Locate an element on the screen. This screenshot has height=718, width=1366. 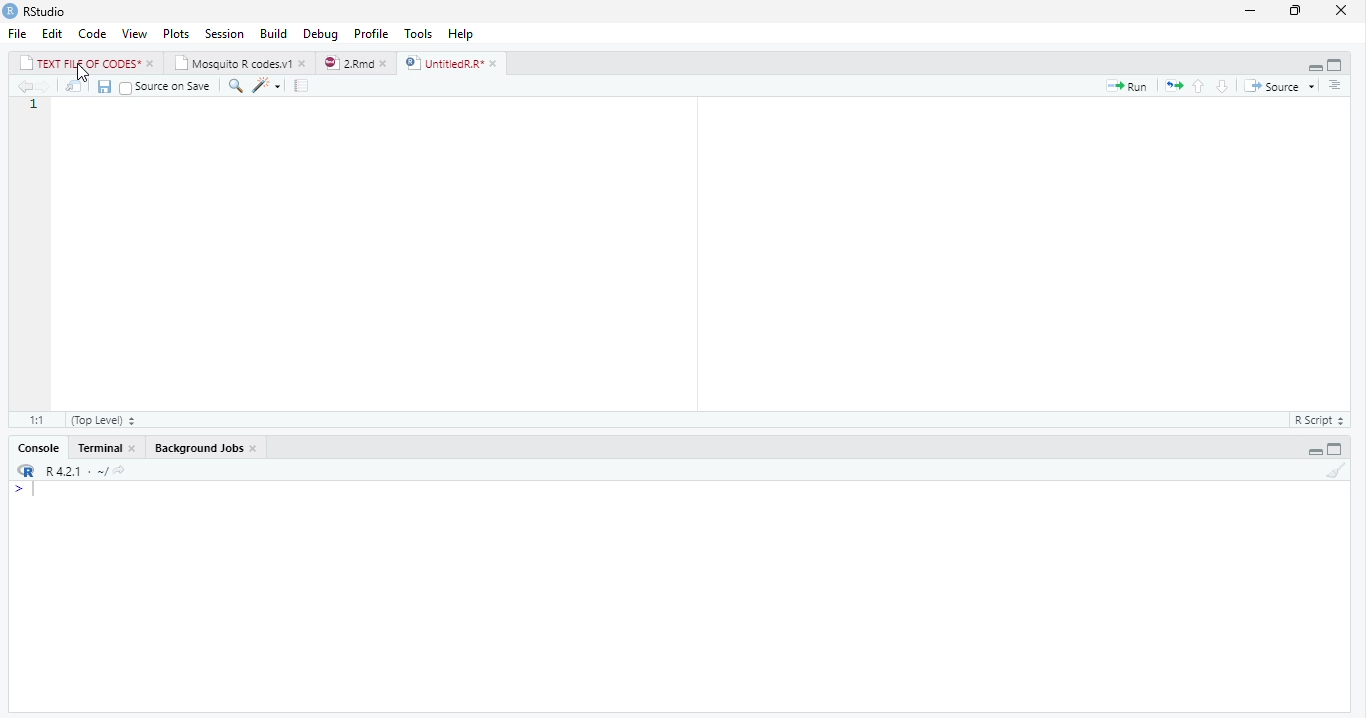
run current file is located at coordinates (1131, 87).